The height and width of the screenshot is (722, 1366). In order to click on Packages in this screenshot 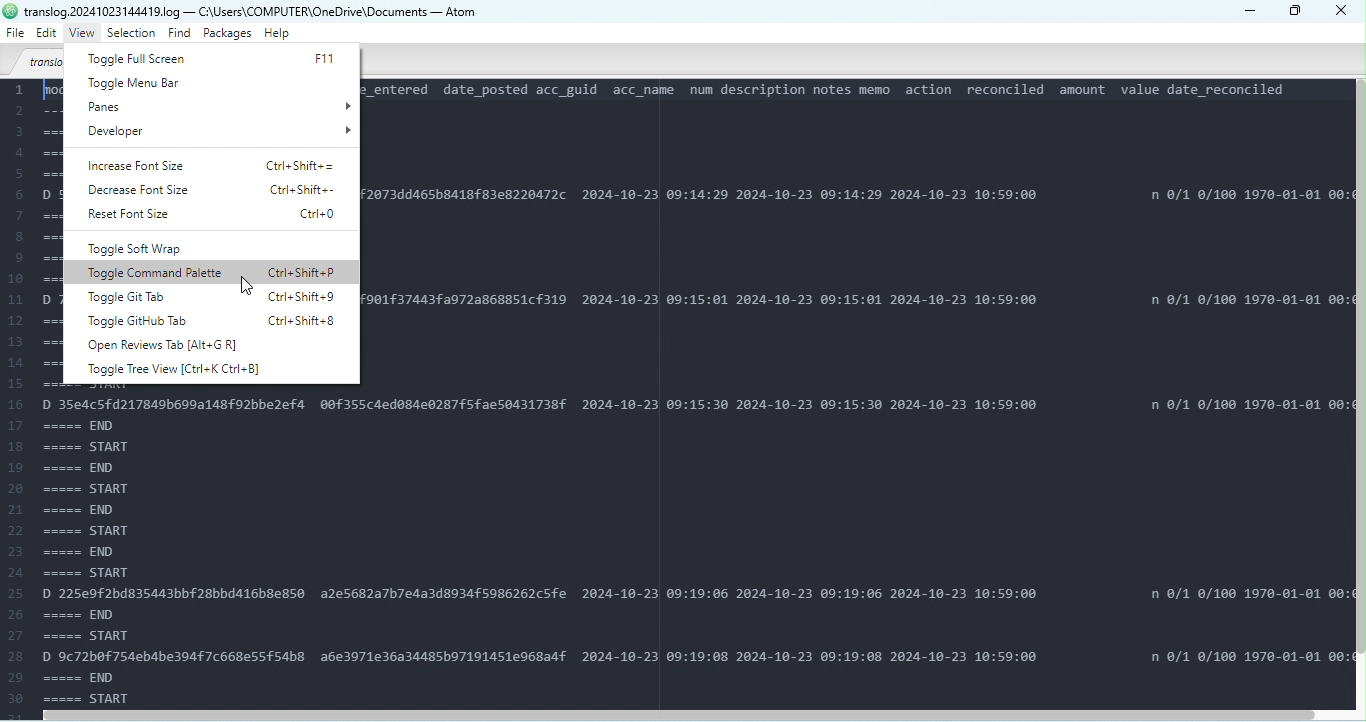, I will do `click(229, 33)`.